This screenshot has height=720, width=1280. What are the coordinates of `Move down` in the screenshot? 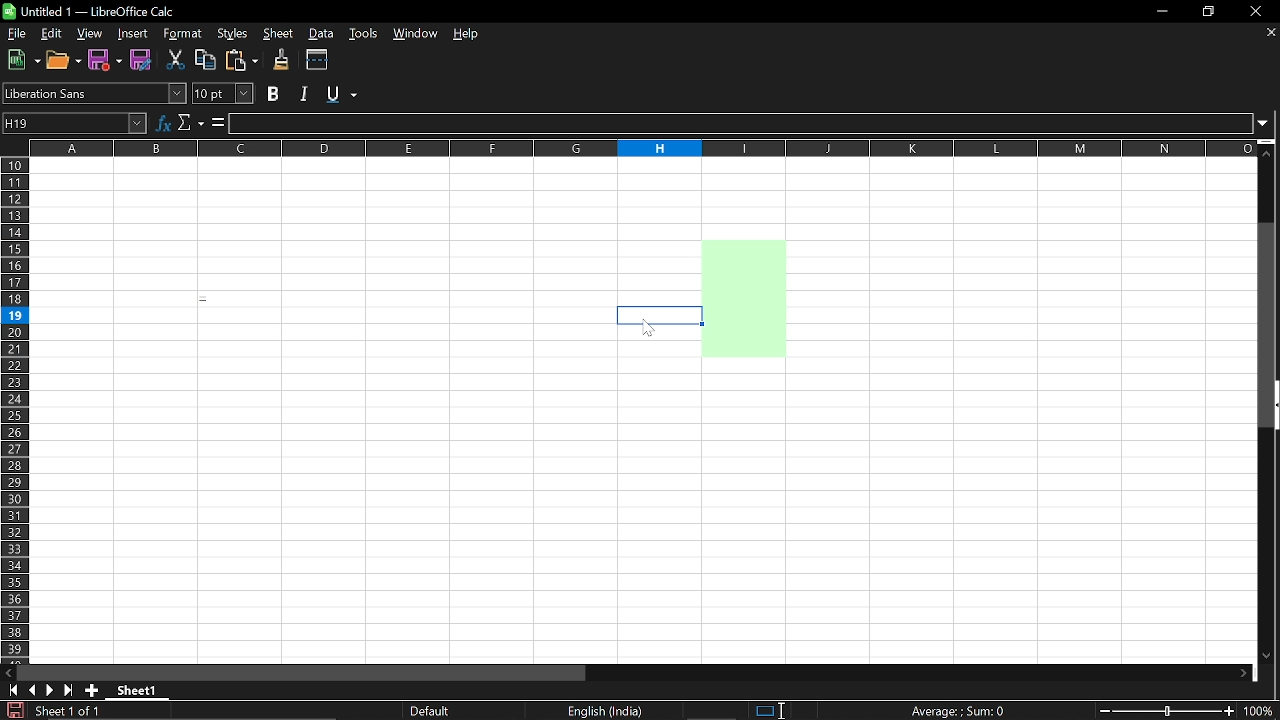 It's located at (1272, 656).